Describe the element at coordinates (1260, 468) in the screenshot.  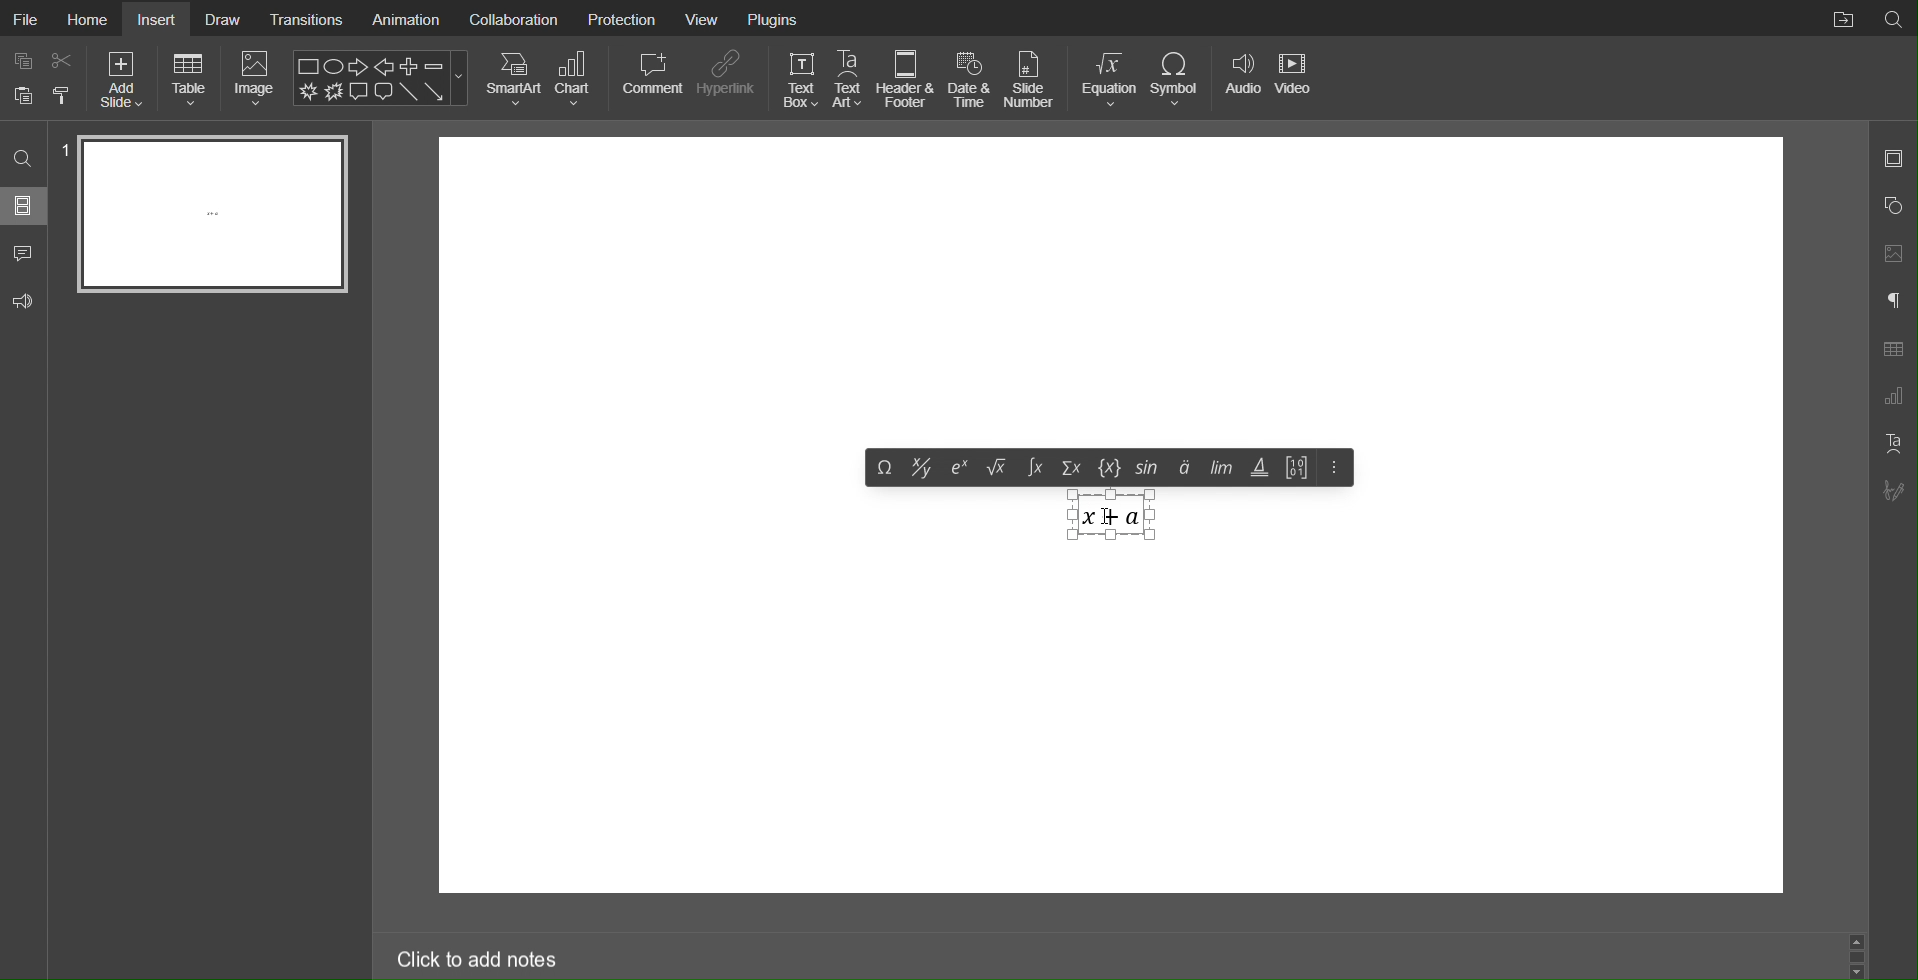
I see `Trig` at that location.